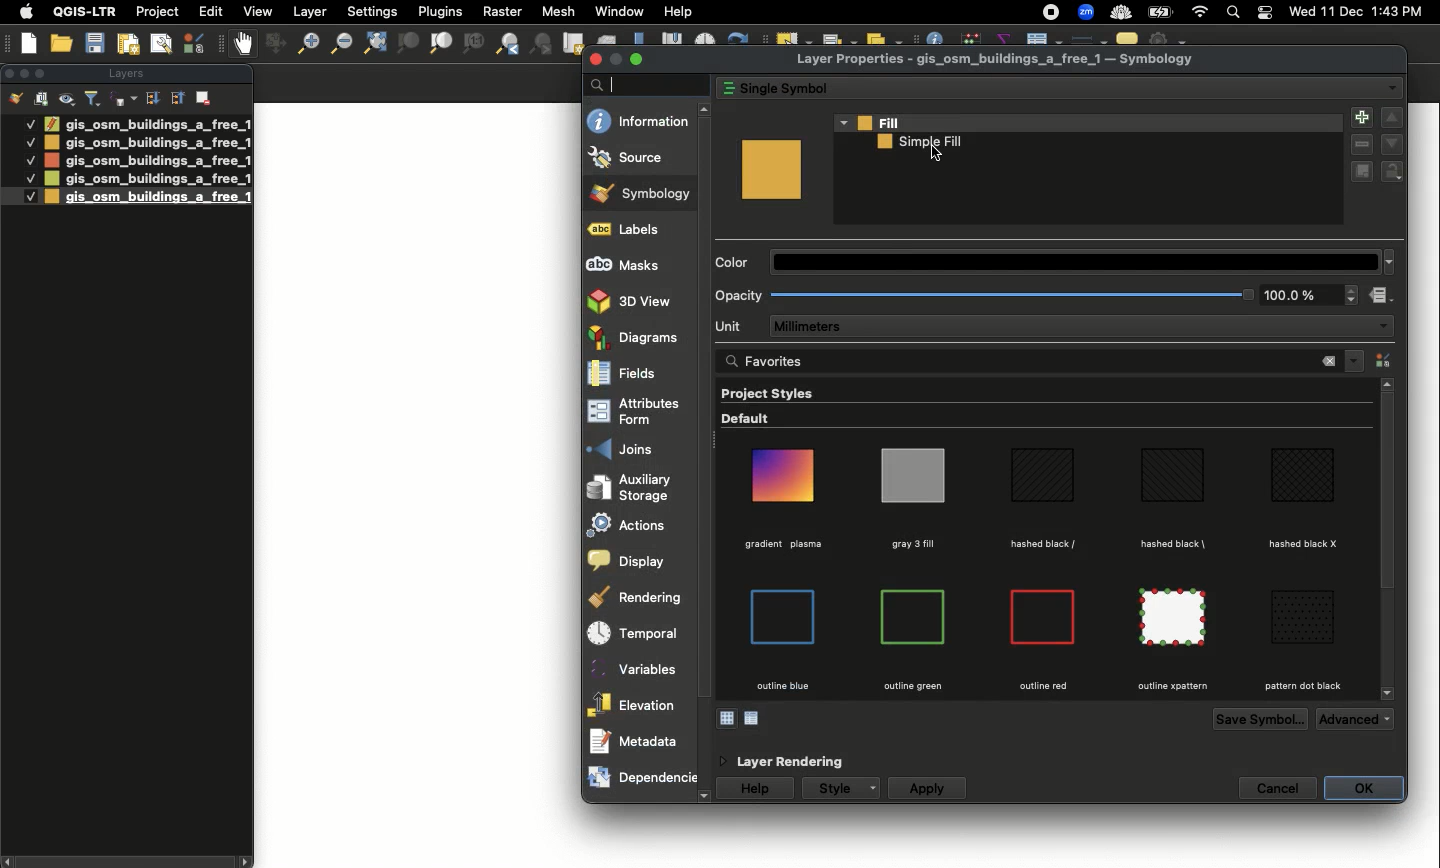  I want to click on outline blue, so click(782, 686).